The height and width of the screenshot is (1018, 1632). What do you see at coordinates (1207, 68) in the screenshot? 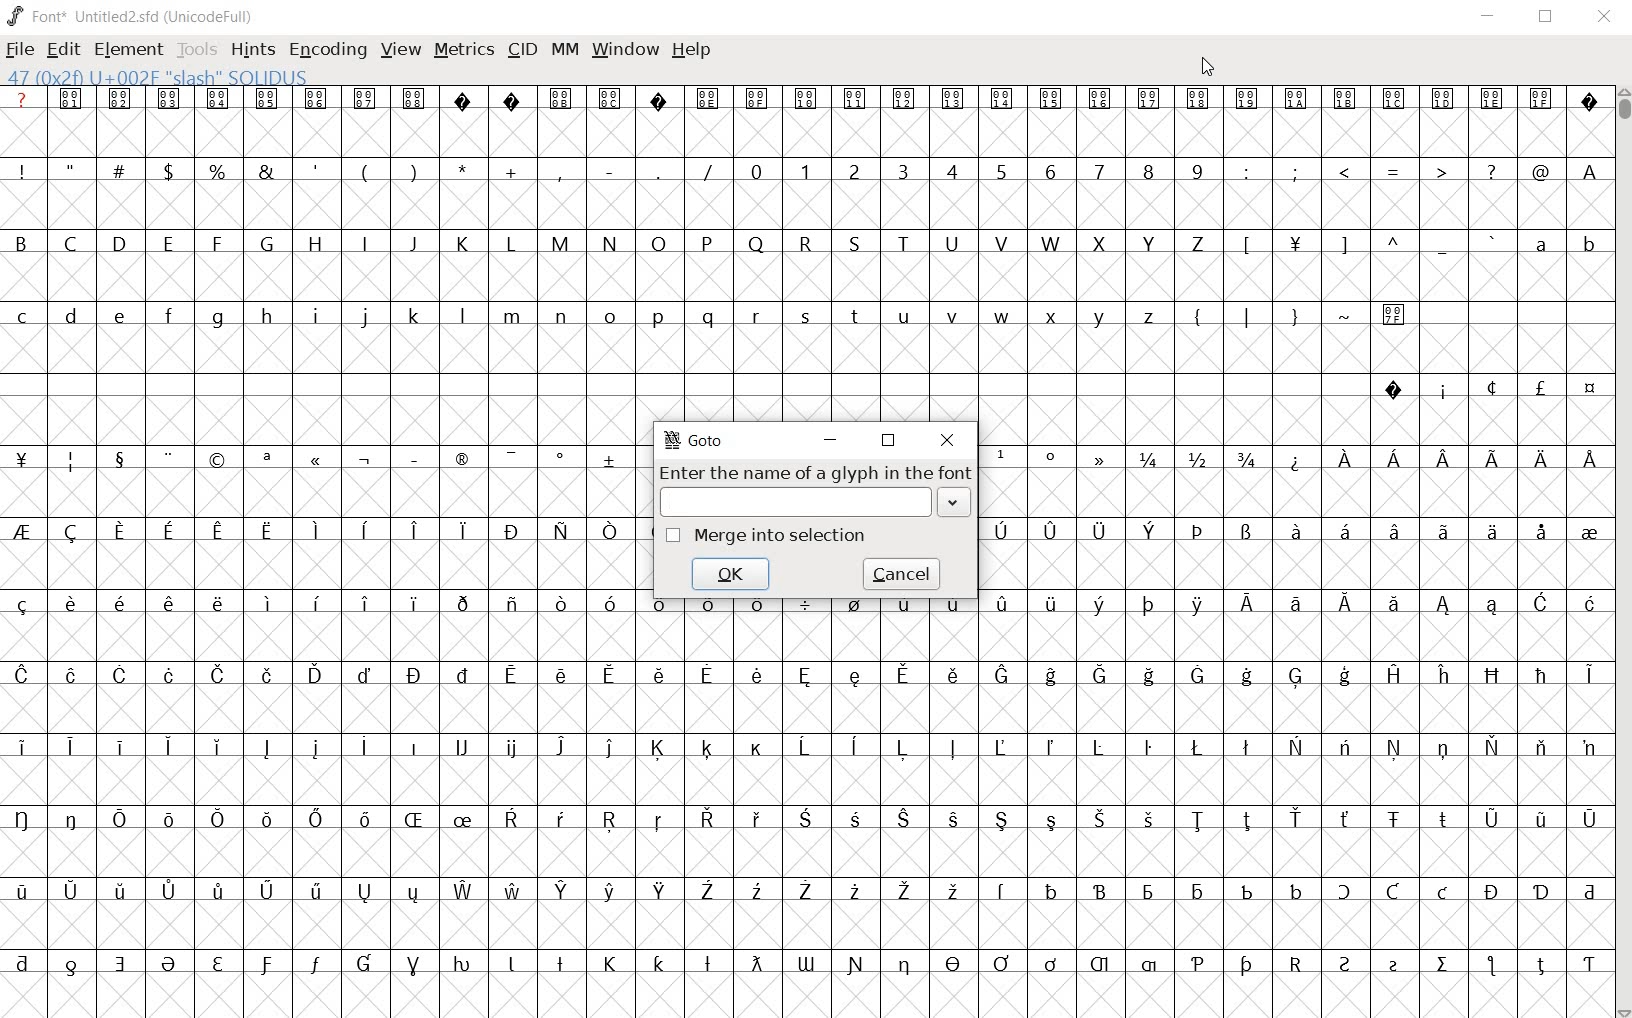
I see `CURSOR` at bounding box center [1207, 68].